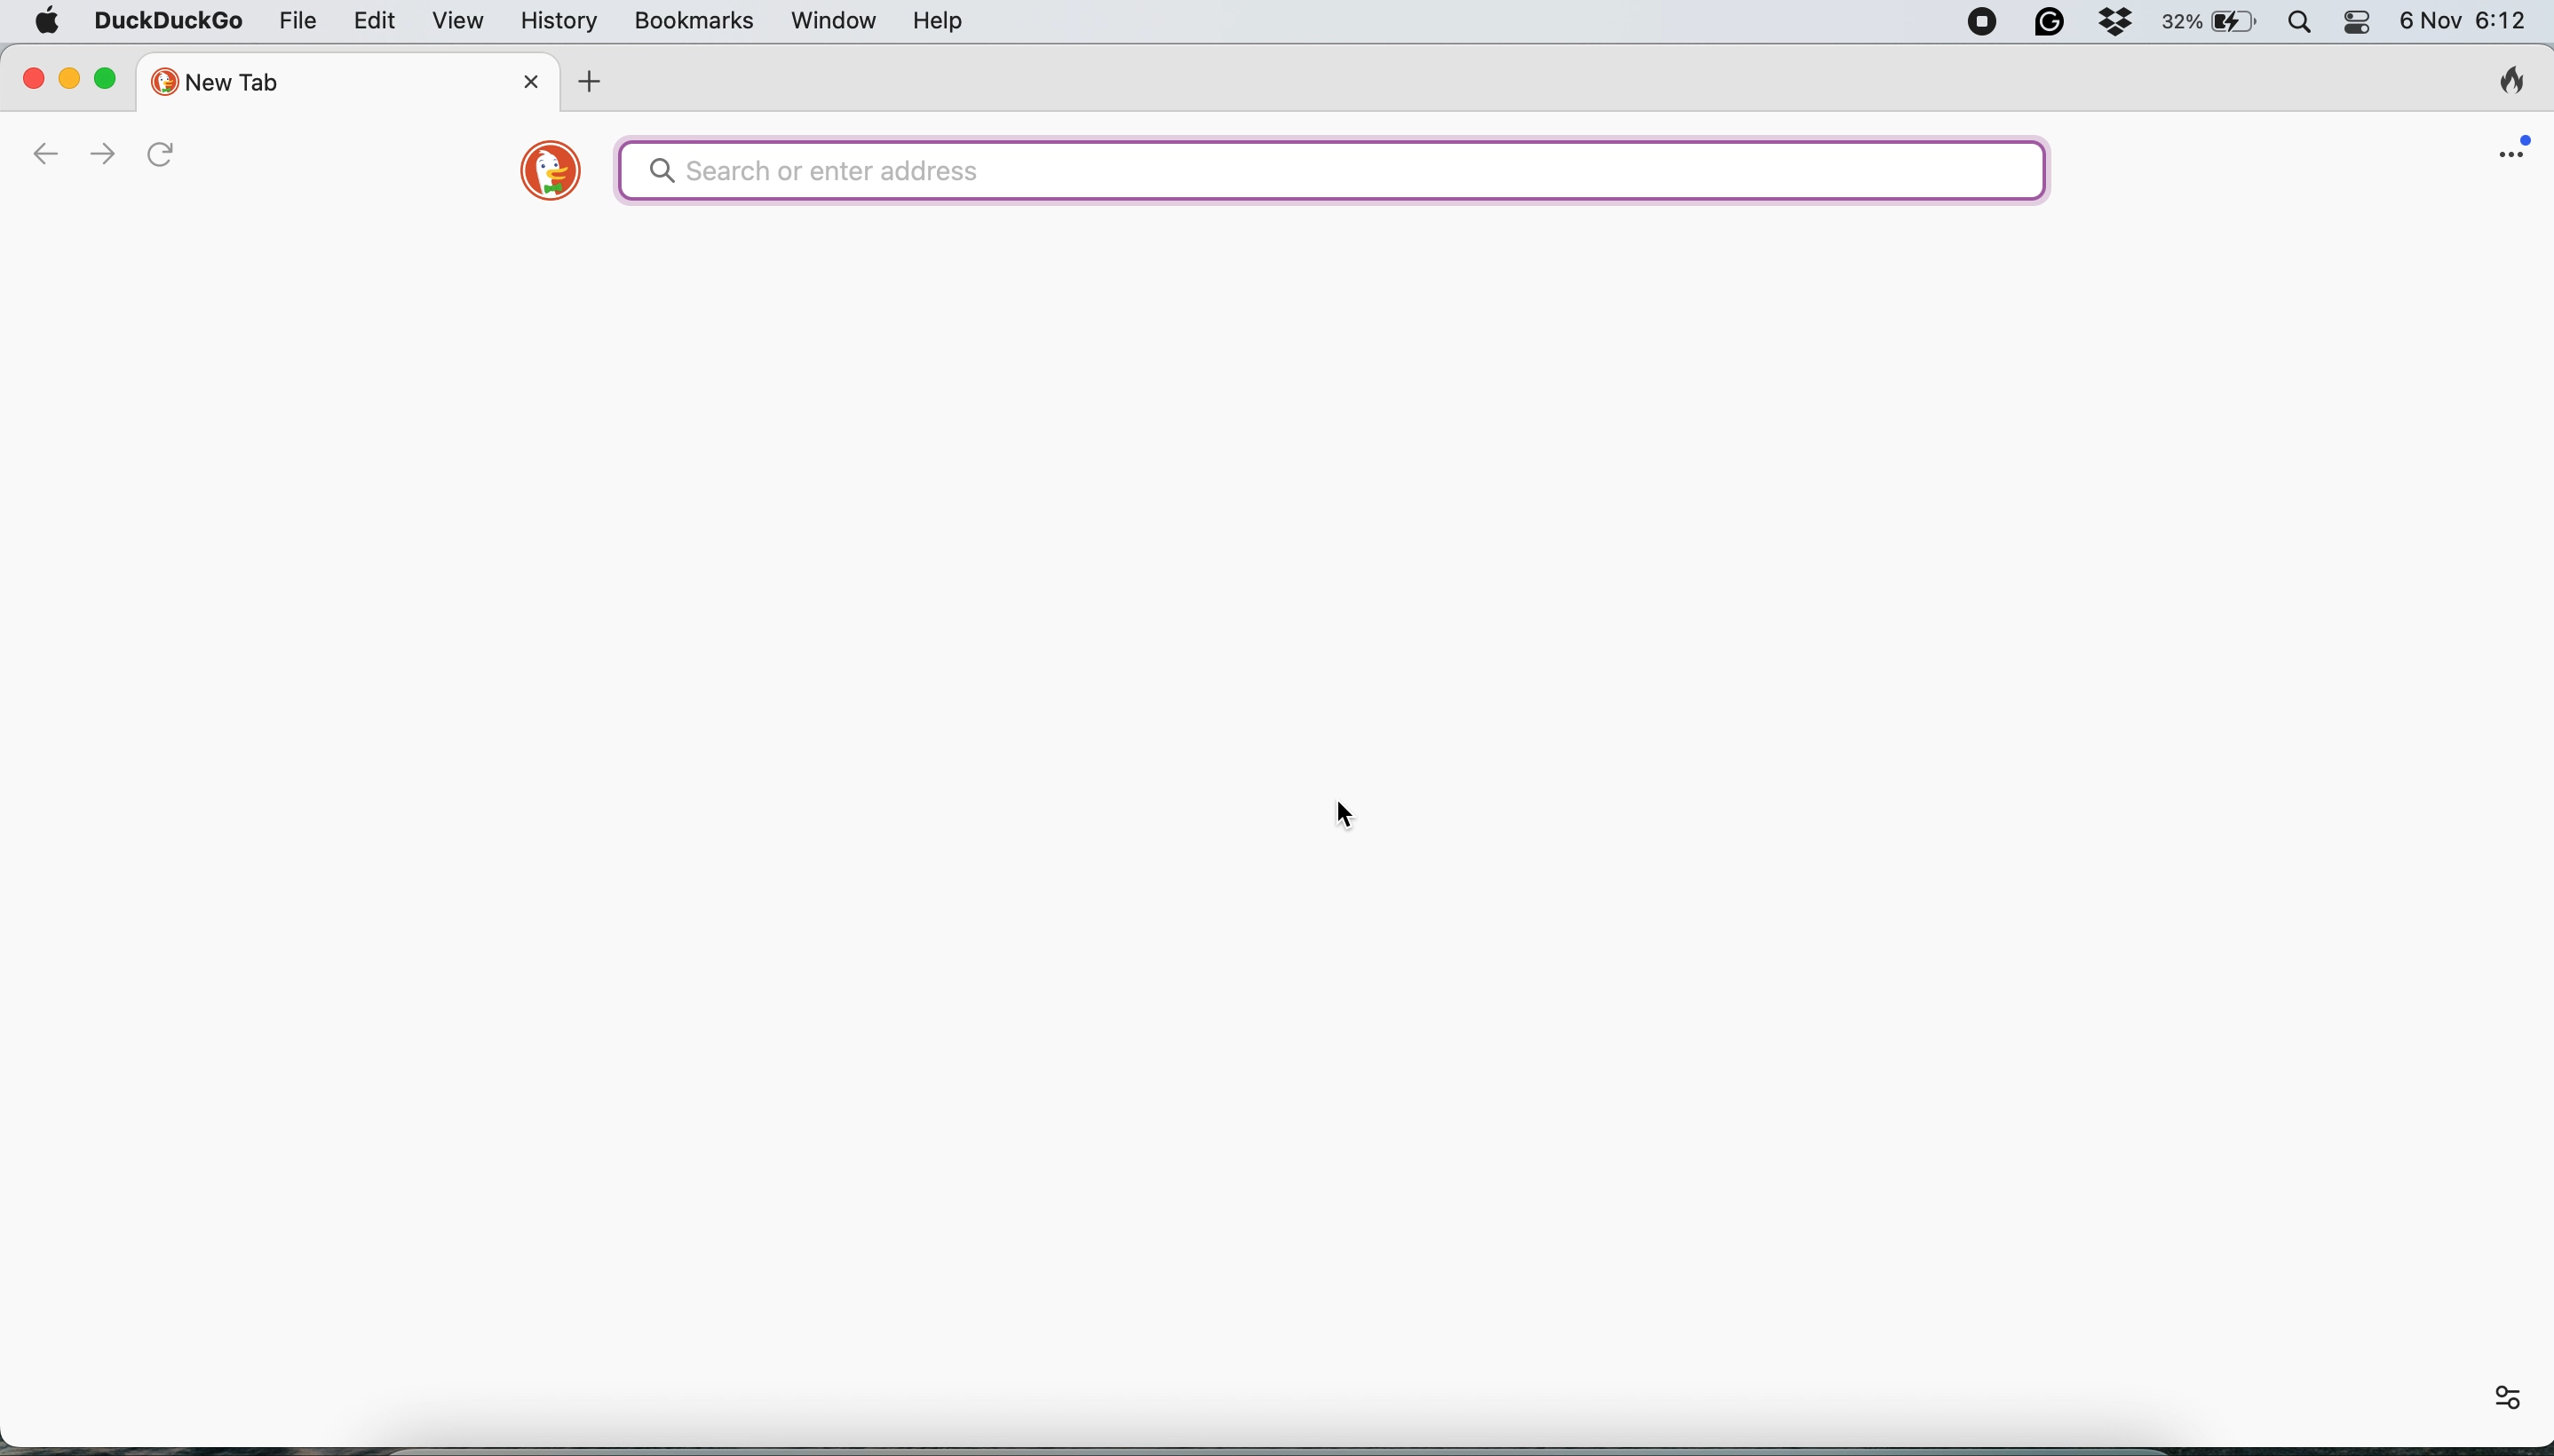  What do you see at coordinates (2358, 24) in the screenshot?
I see `control center` at bounding box center [2358, 24].